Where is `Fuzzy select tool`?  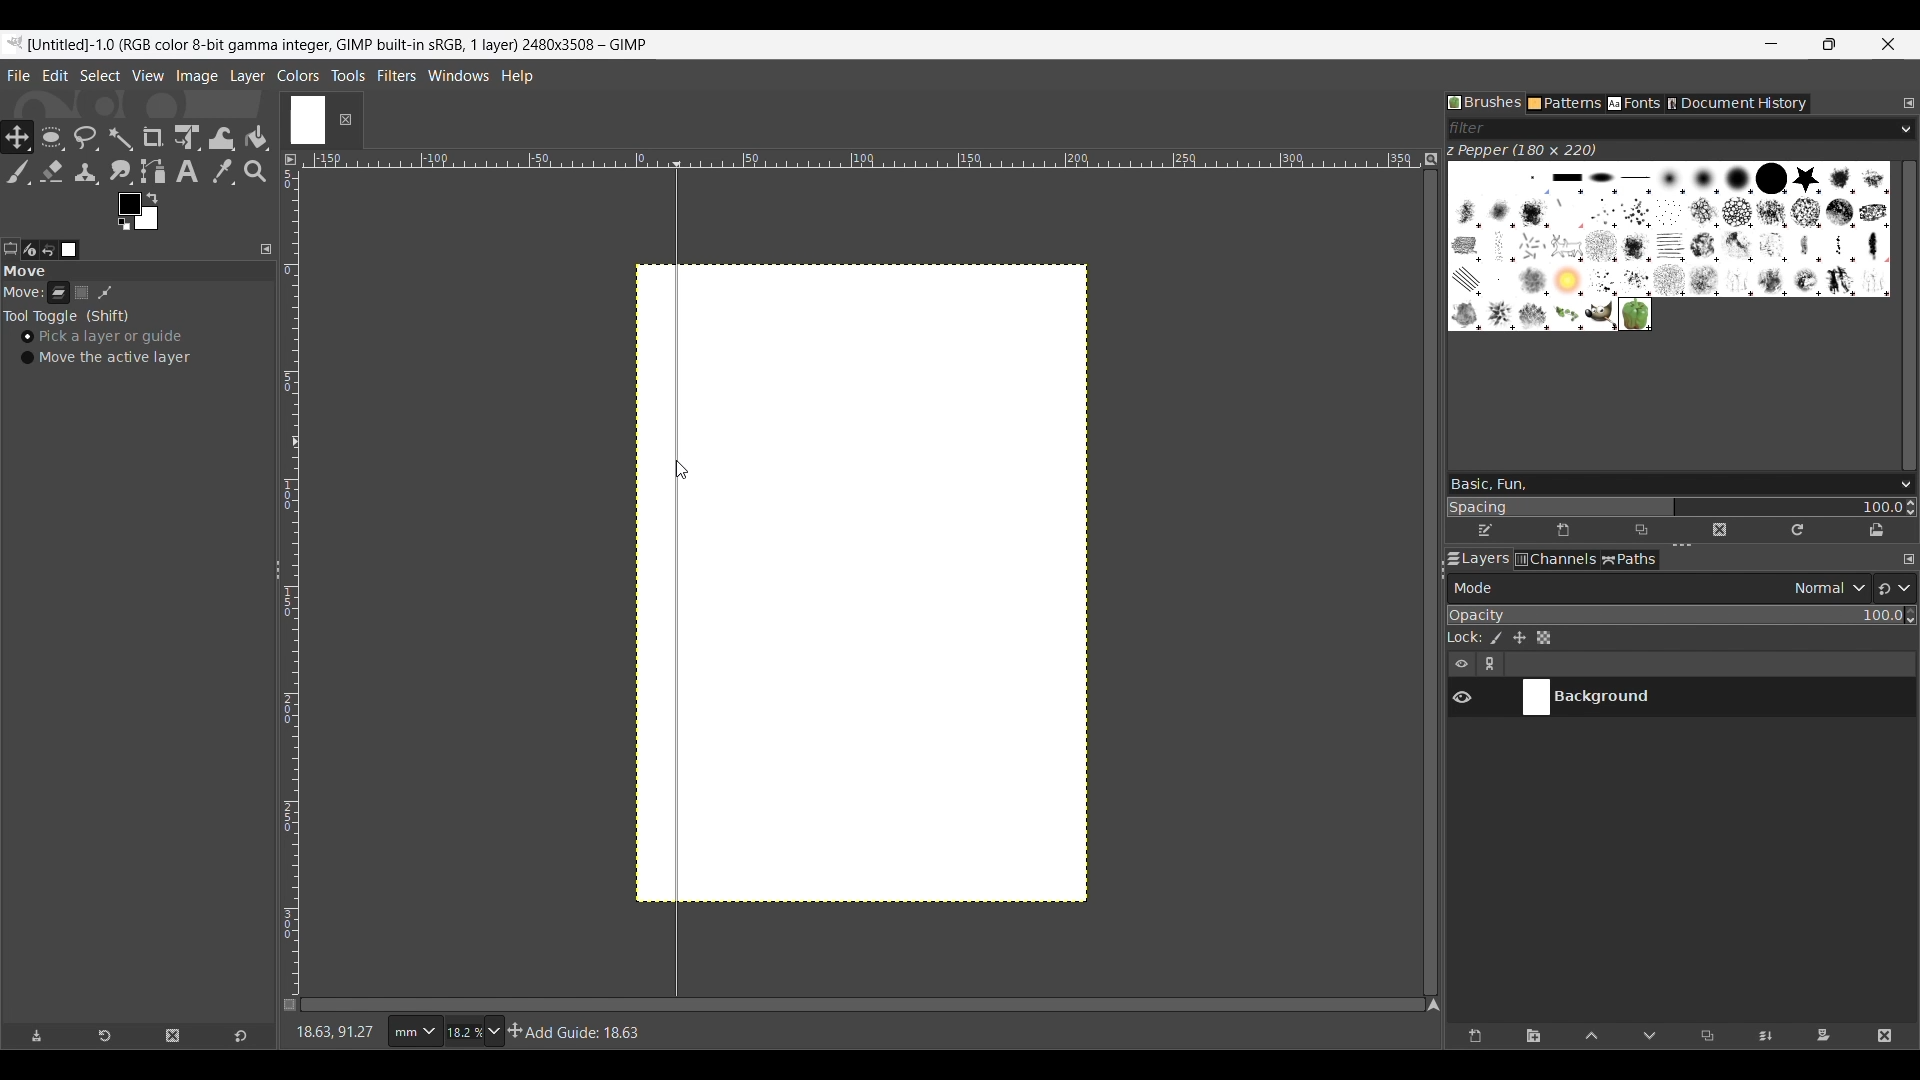
Fuzzy select tool is located at coordinates (120, 138).